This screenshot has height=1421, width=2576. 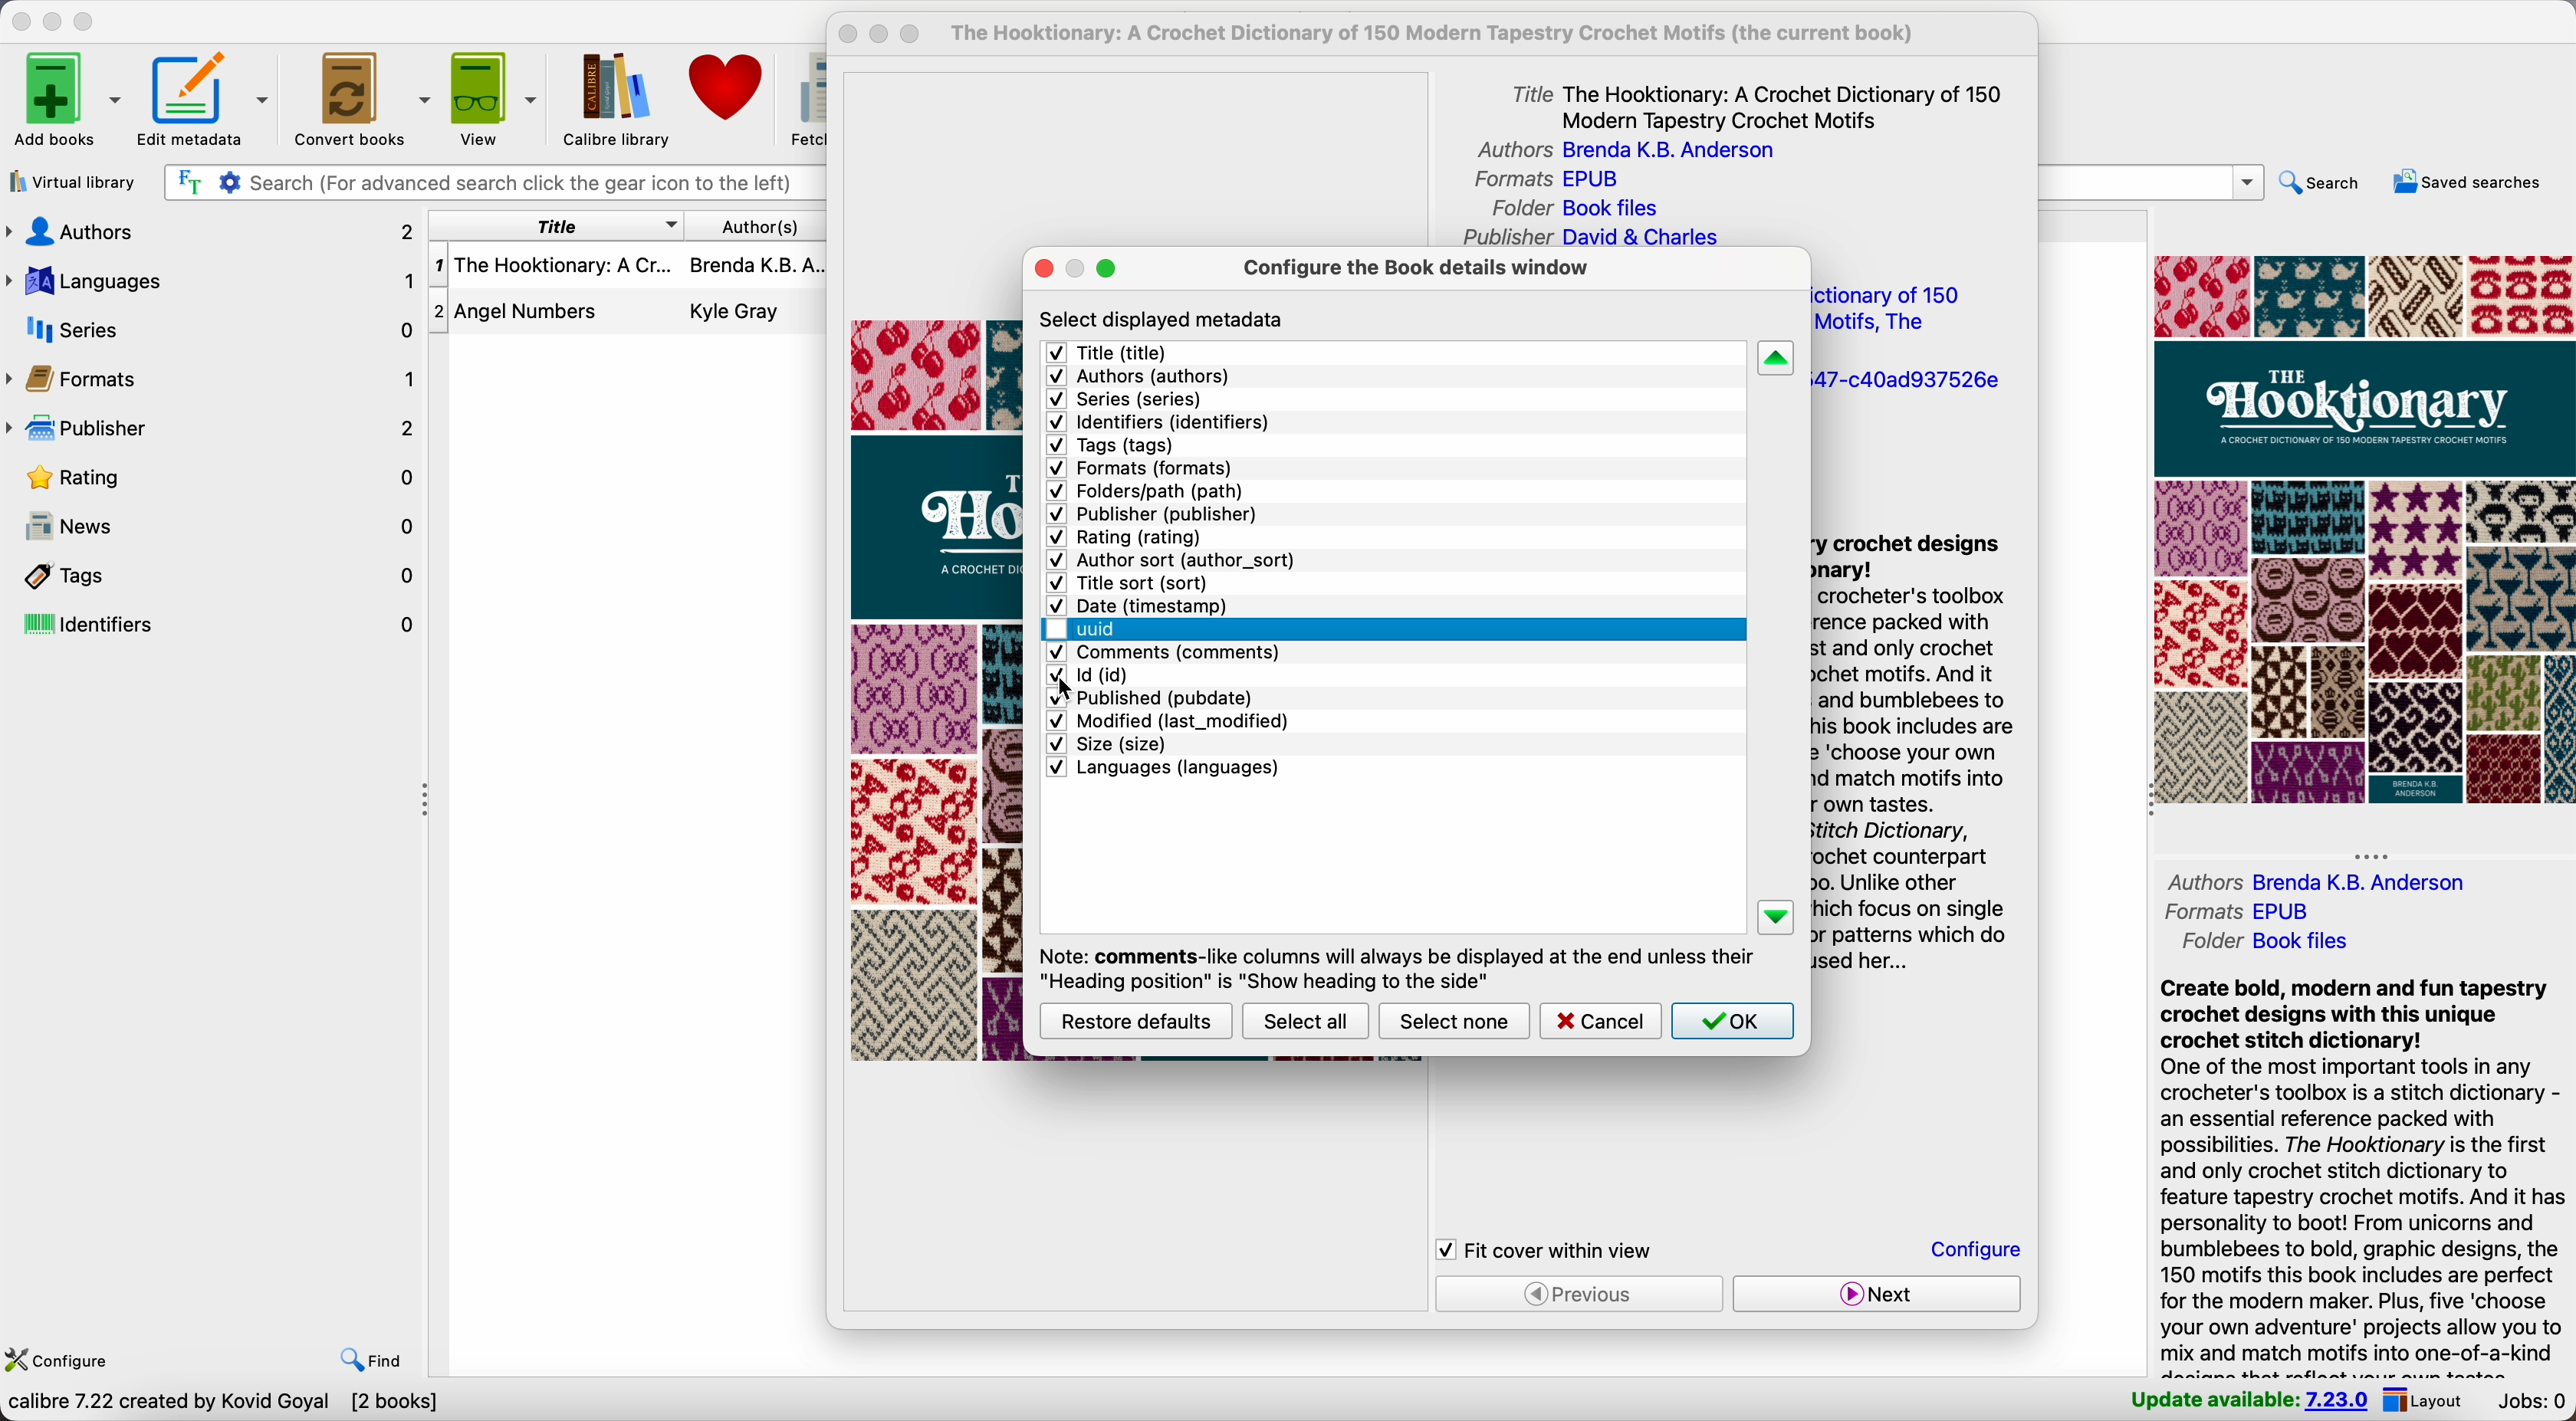 What do you see at coordinates (2235, 909) in the screenshot?
I see `formats` at bounding box center [2235, 909].